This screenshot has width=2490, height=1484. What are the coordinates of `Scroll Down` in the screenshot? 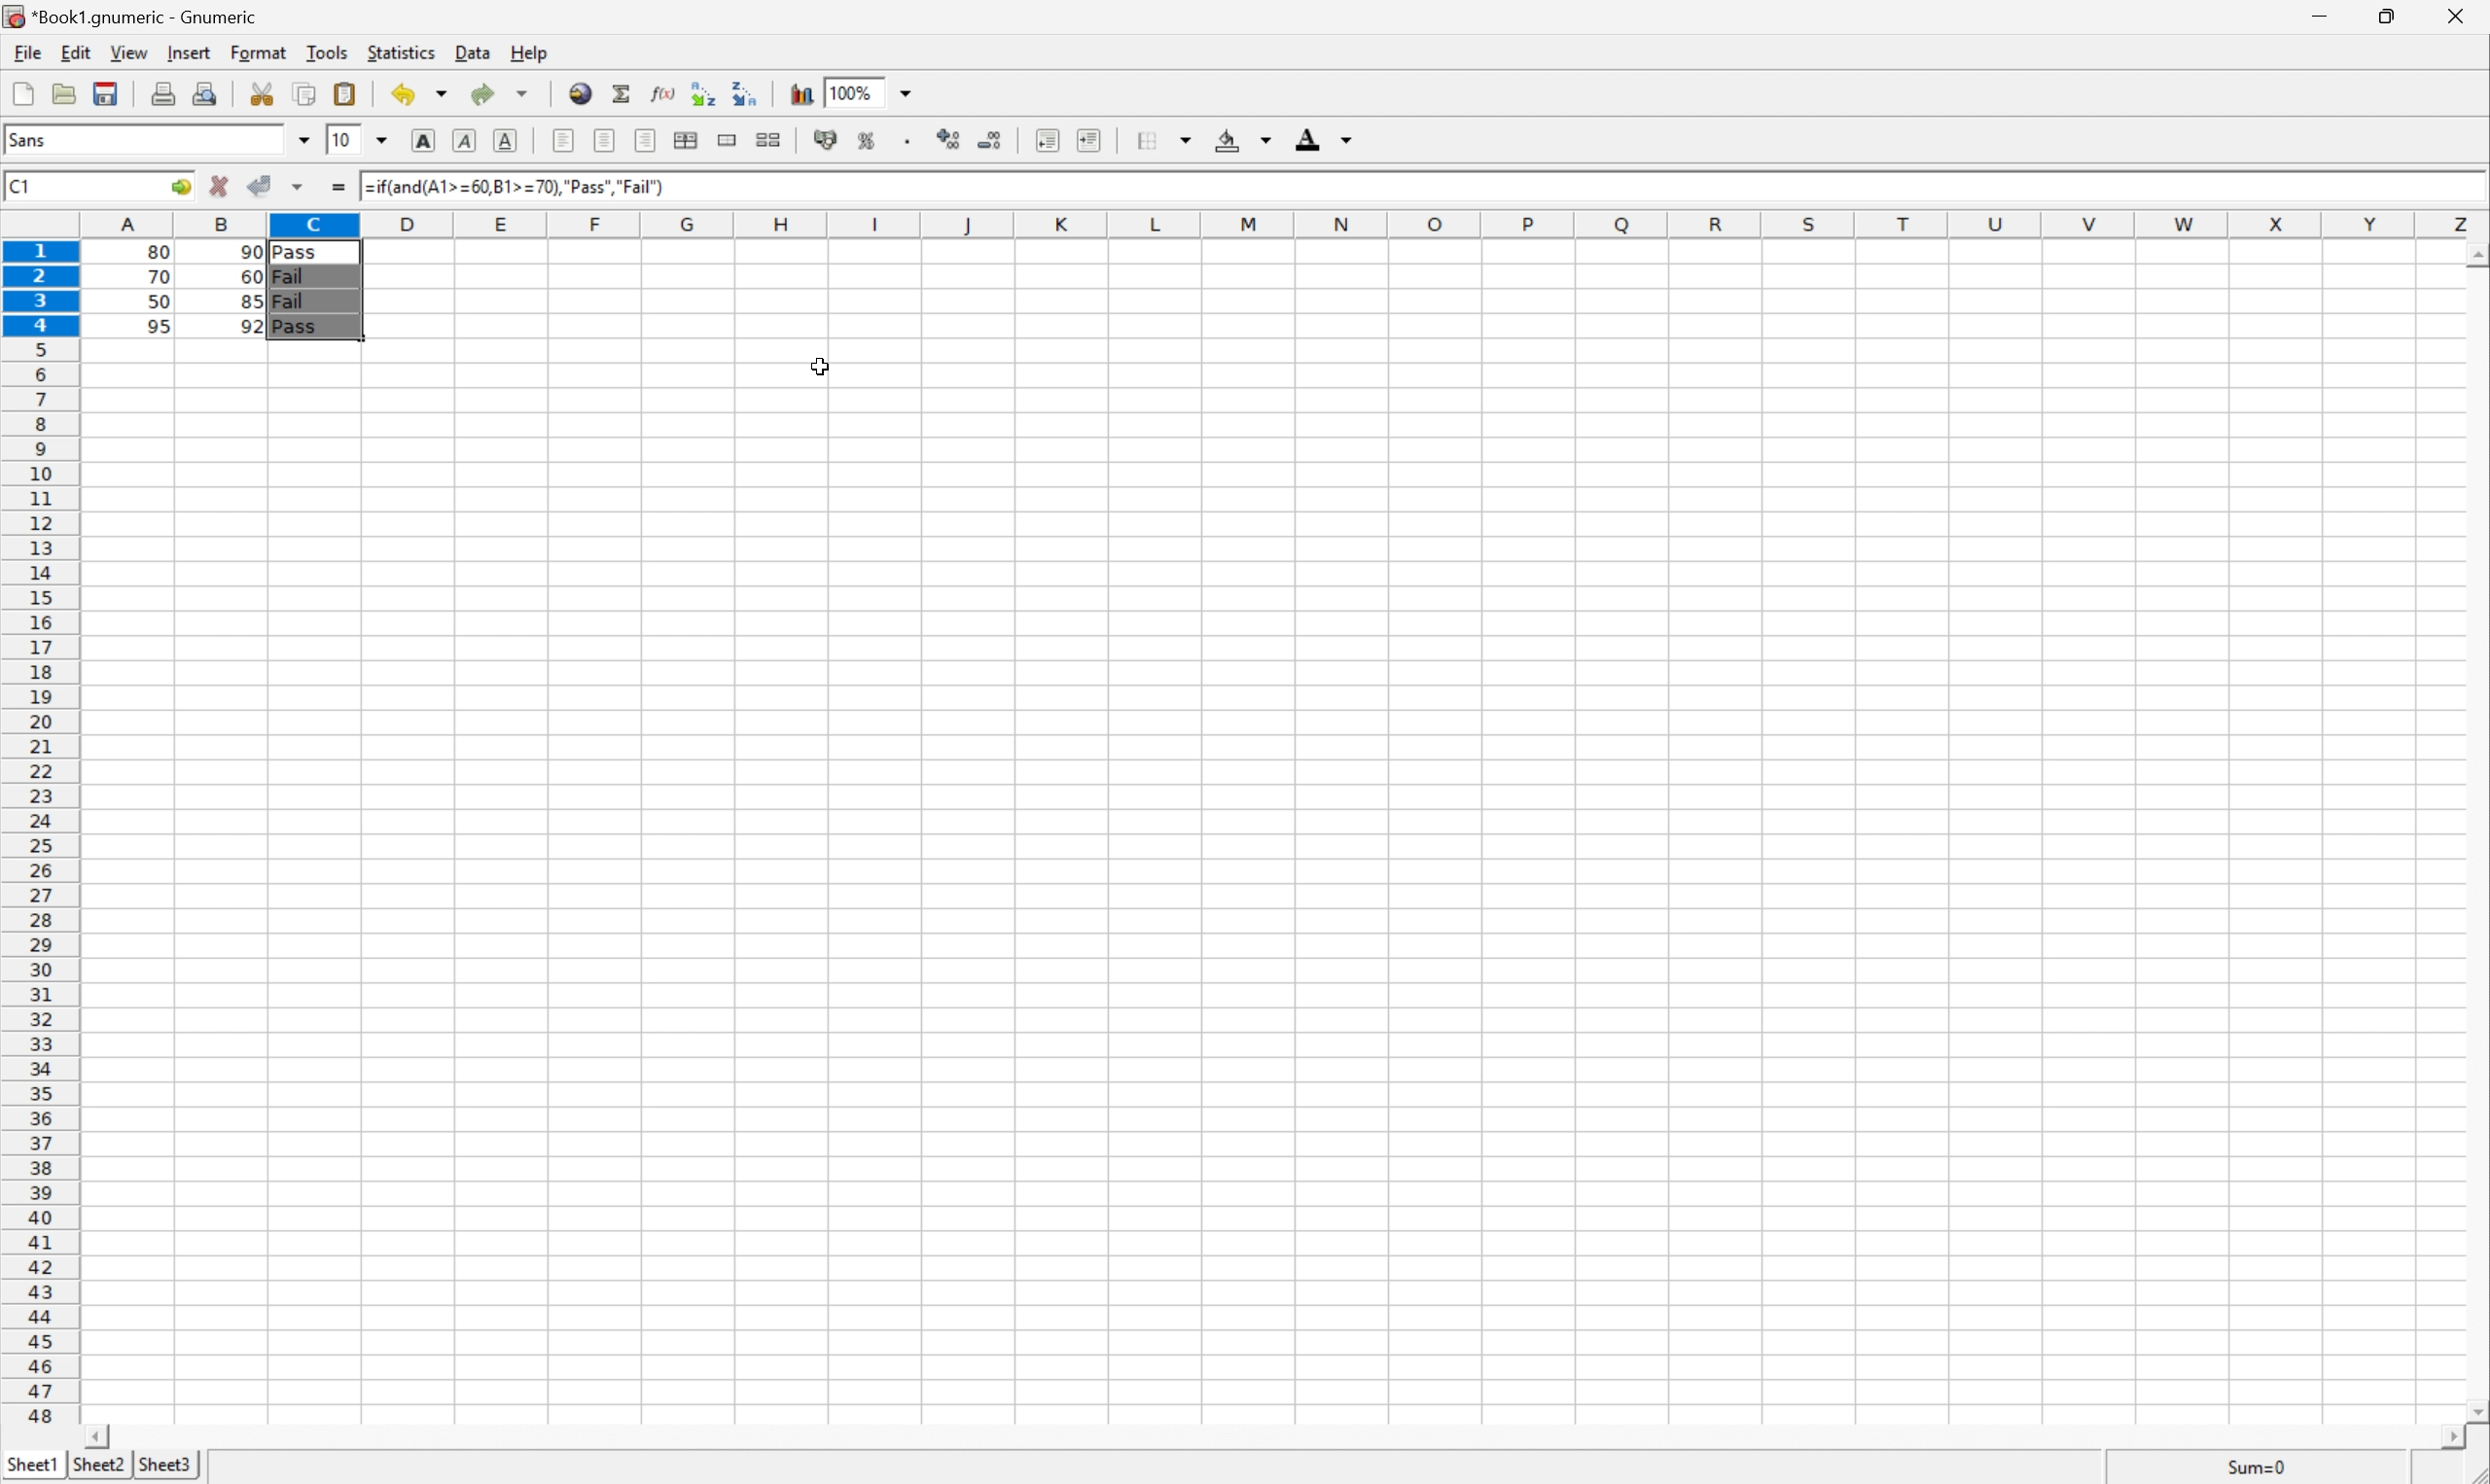 It's located at (2474, 1408).